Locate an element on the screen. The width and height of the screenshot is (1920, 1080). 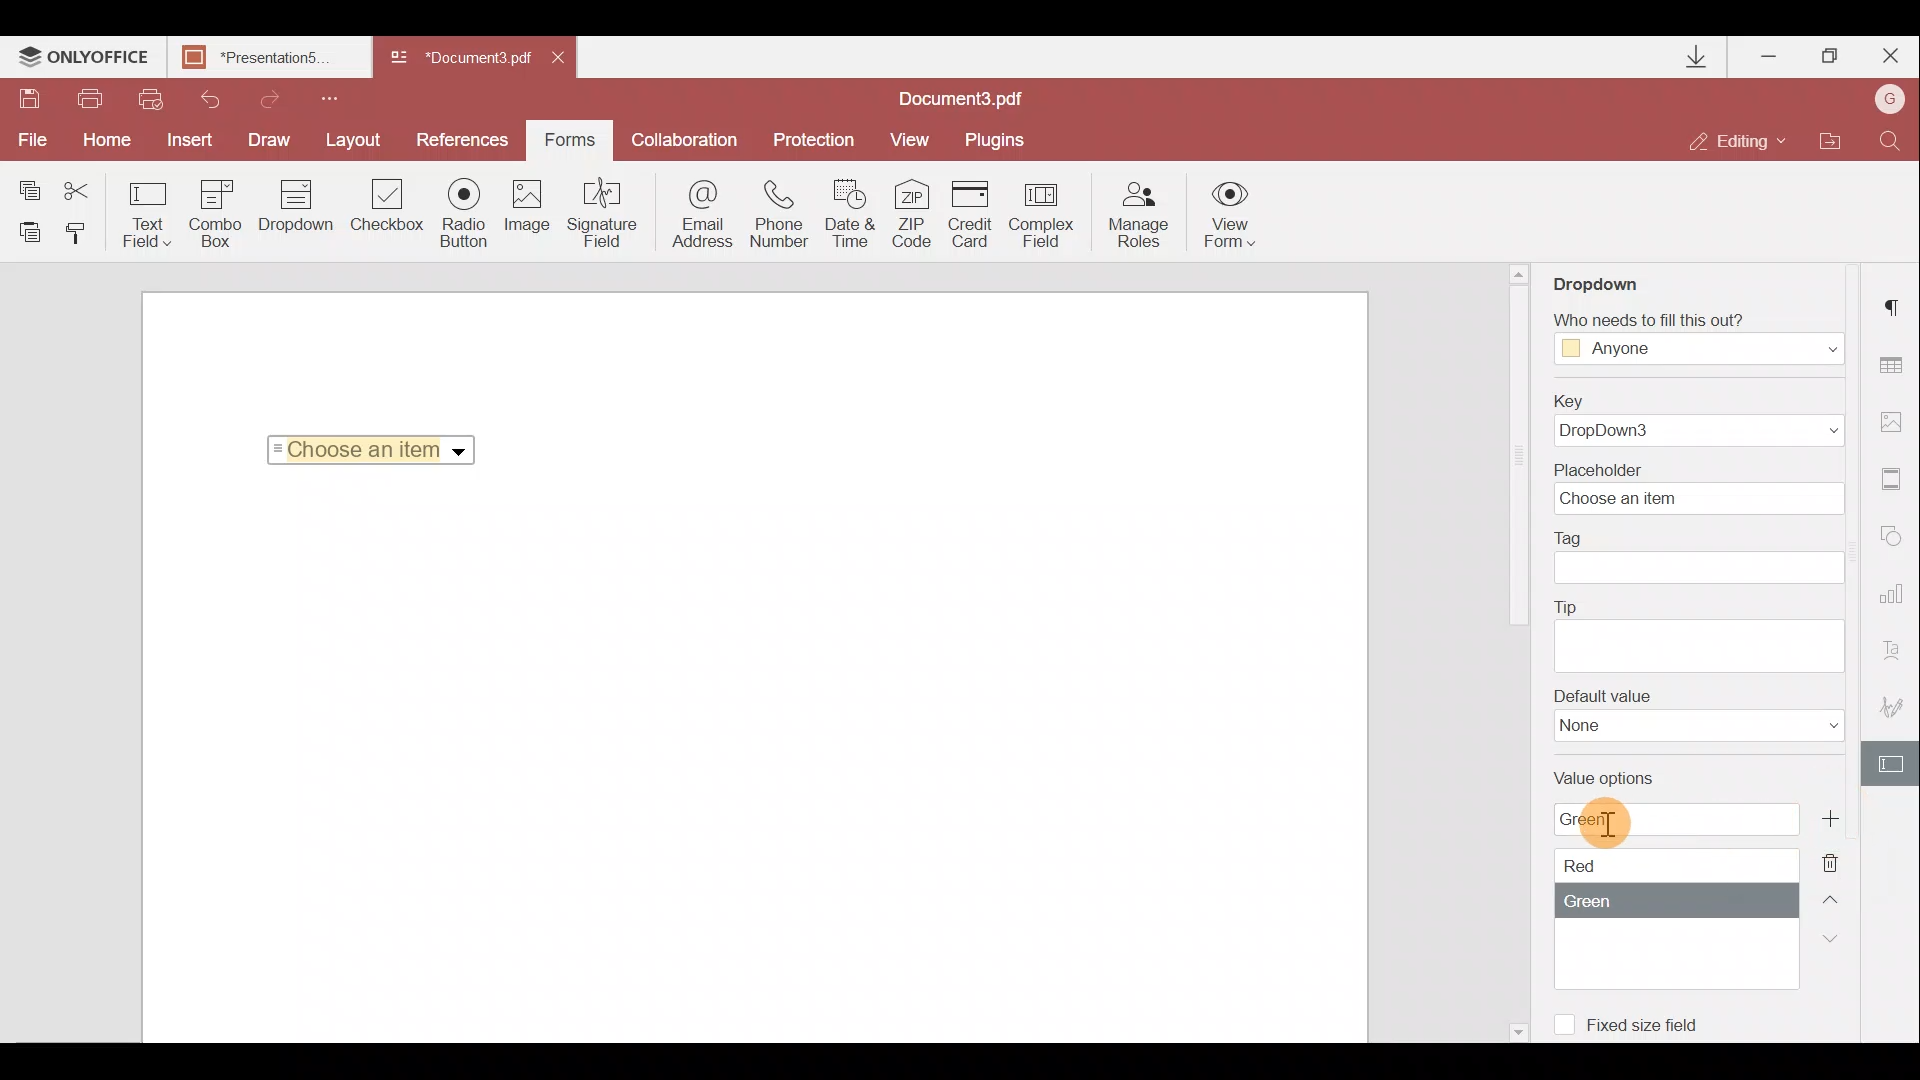
Account name is located at coordinates (1890, 97).